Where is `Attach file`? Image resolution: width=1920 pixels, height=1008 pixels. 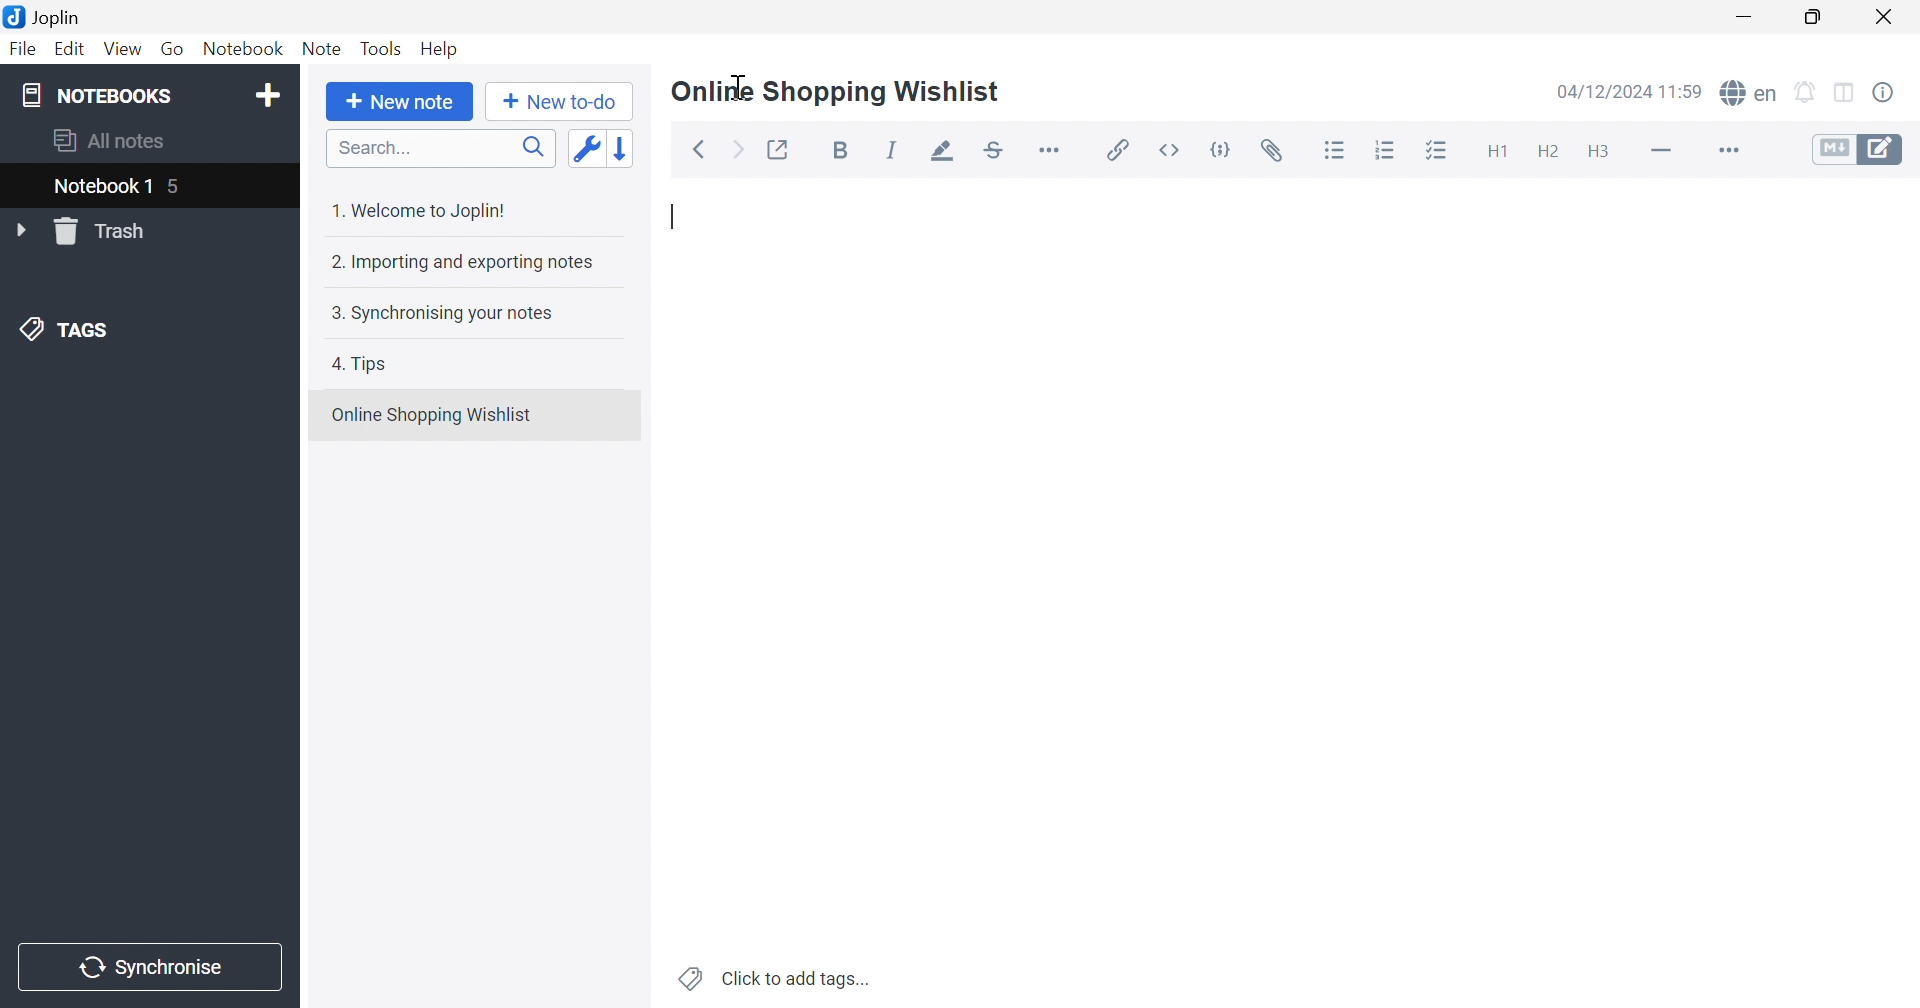 Attach file is located at coordinates (1277, 154).